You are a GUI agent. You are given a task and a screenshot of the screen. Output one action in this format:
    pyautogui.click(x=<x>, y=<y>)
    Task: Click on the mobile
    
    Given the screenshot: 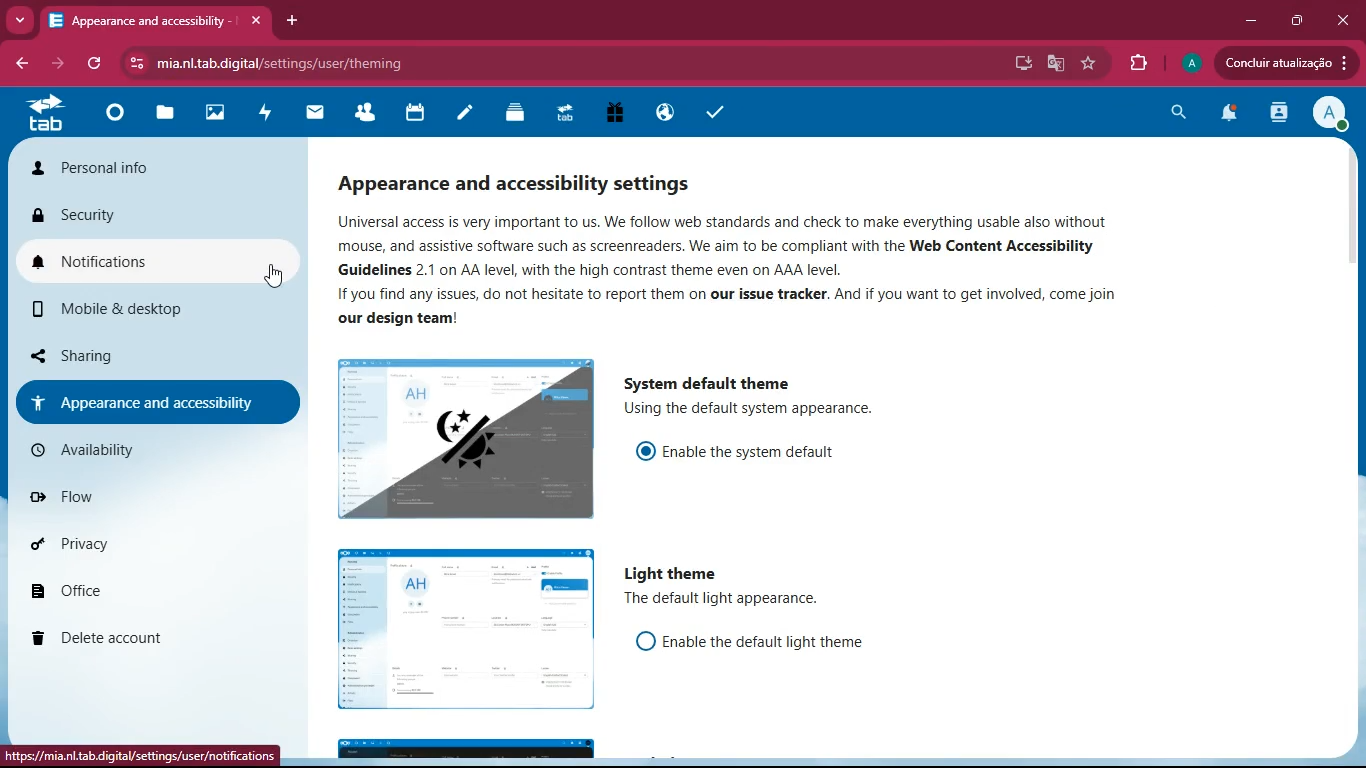 What is the action you would take?
    pyautogui.click(x=142, y=310)
    